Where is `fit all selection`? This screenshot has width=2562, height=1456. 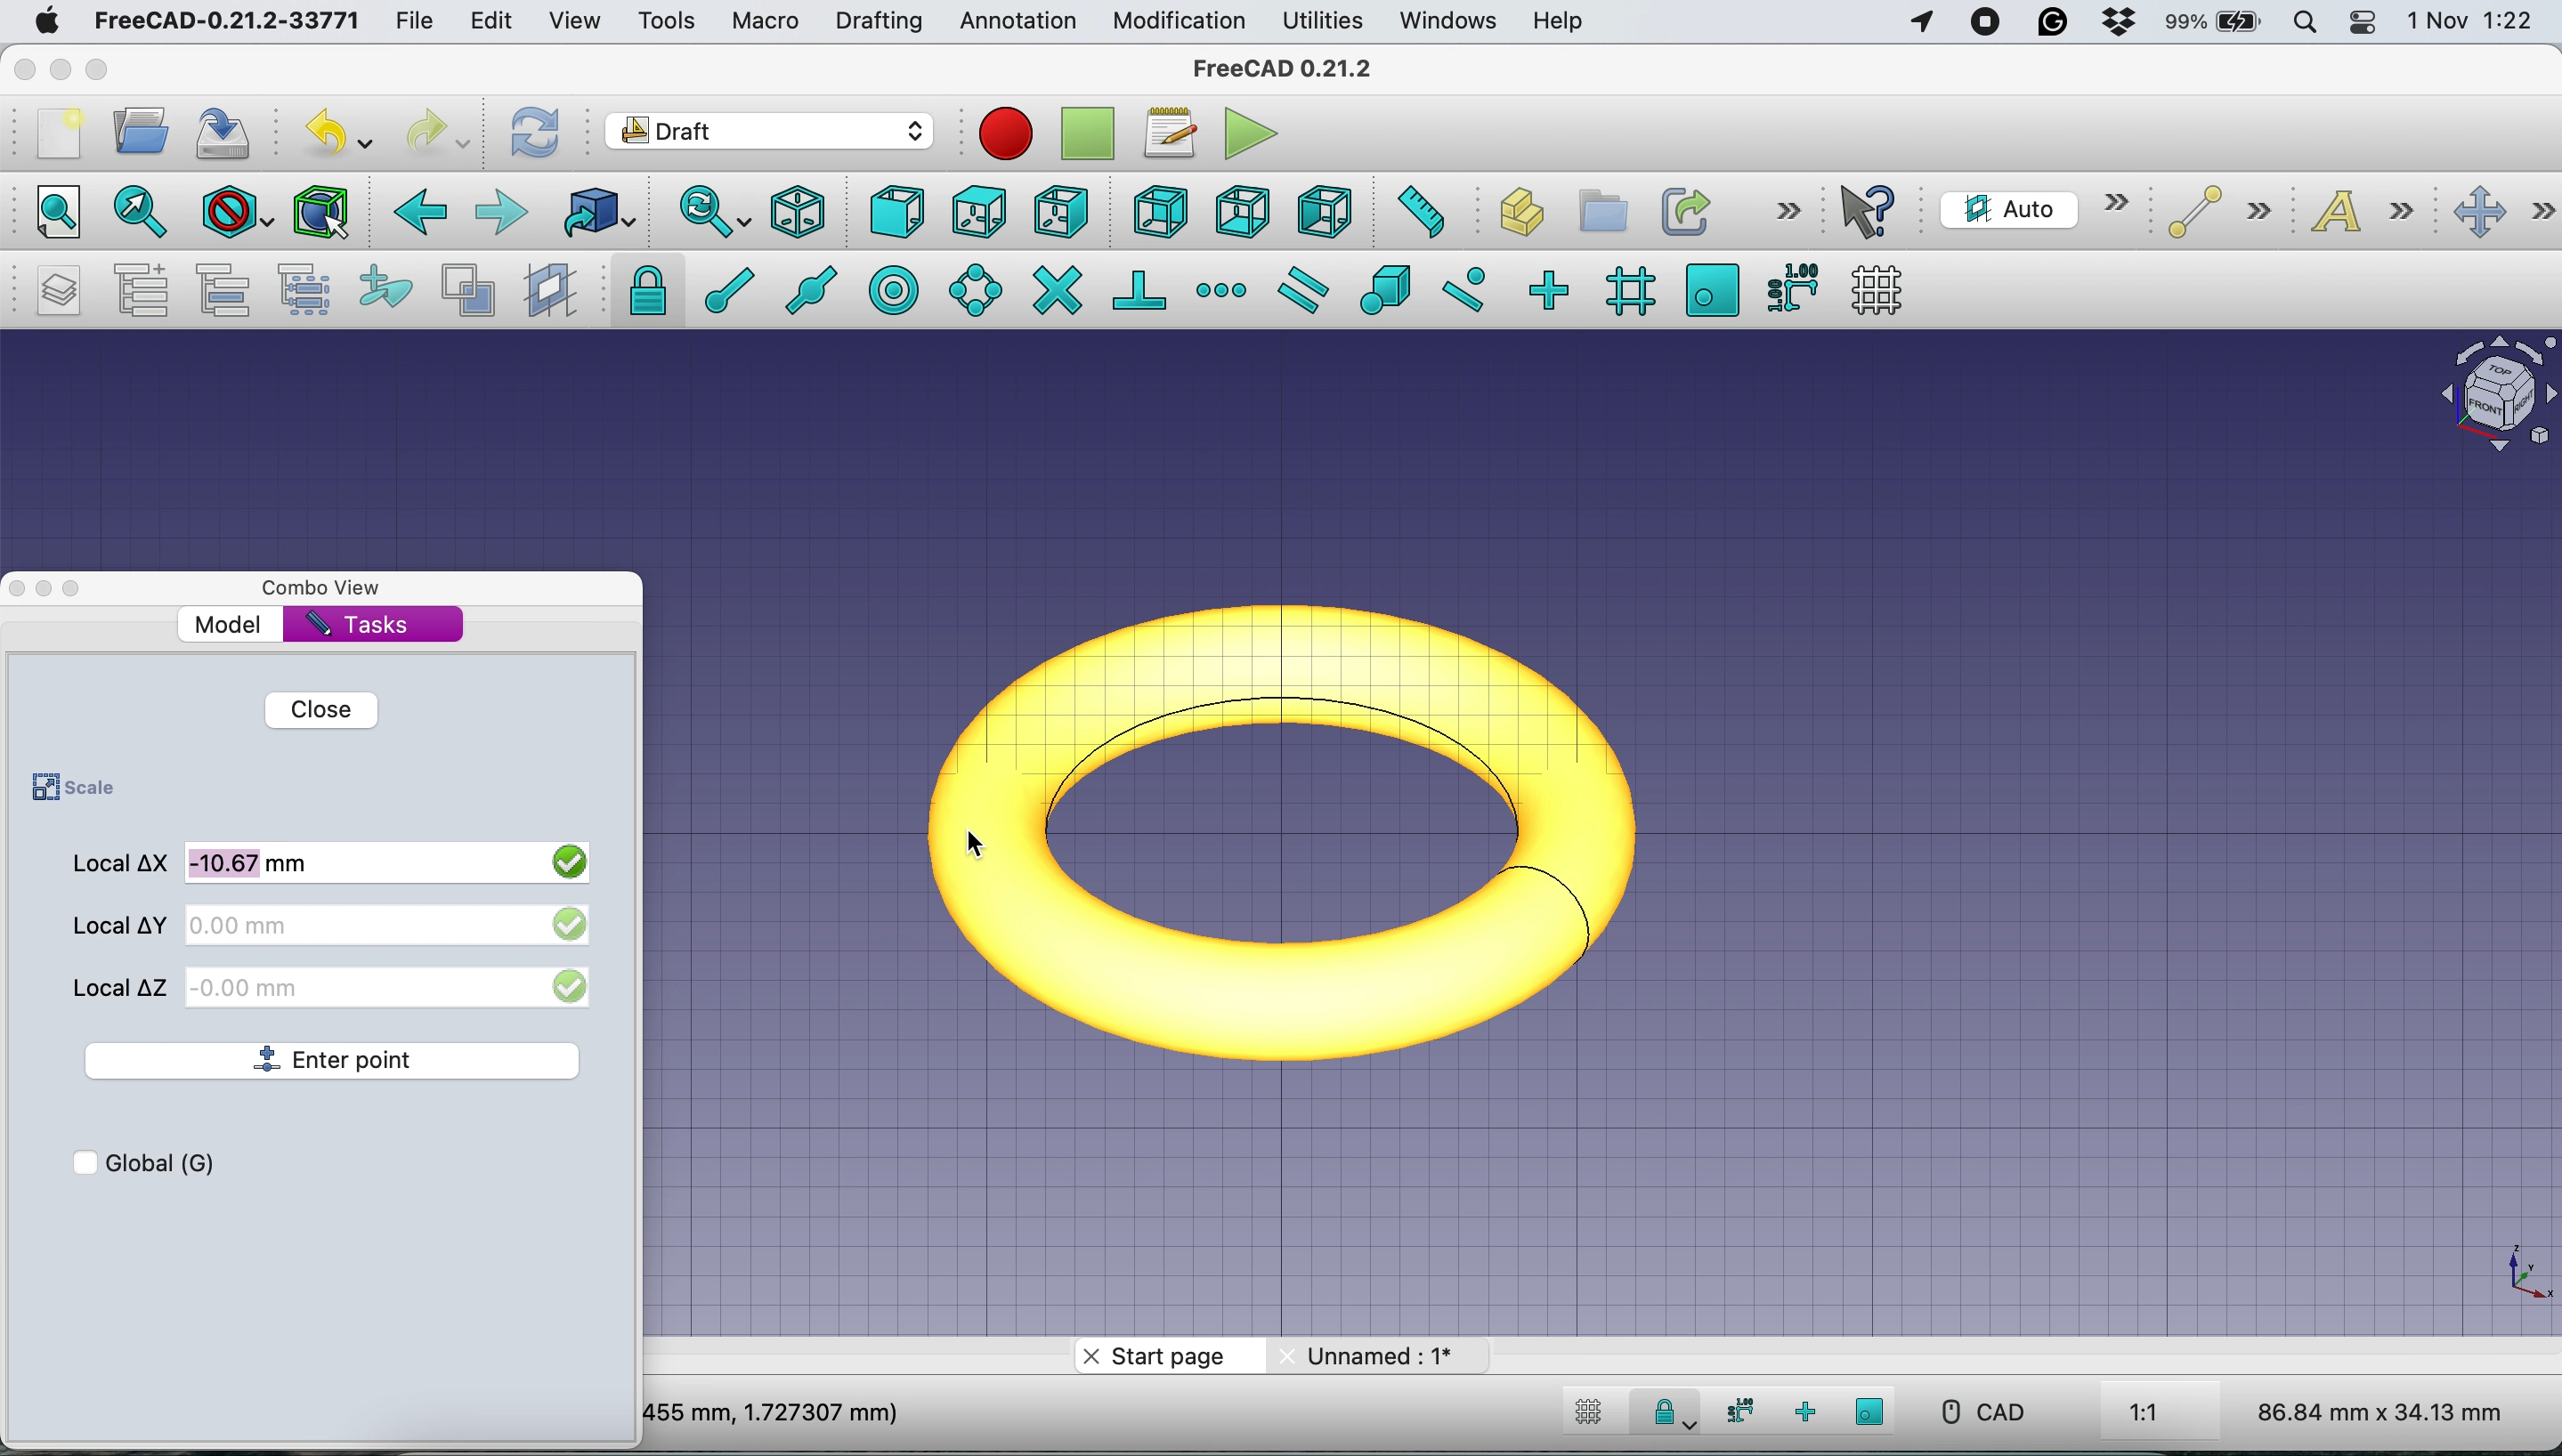
fit all selection is located at coordinates (135, 214).